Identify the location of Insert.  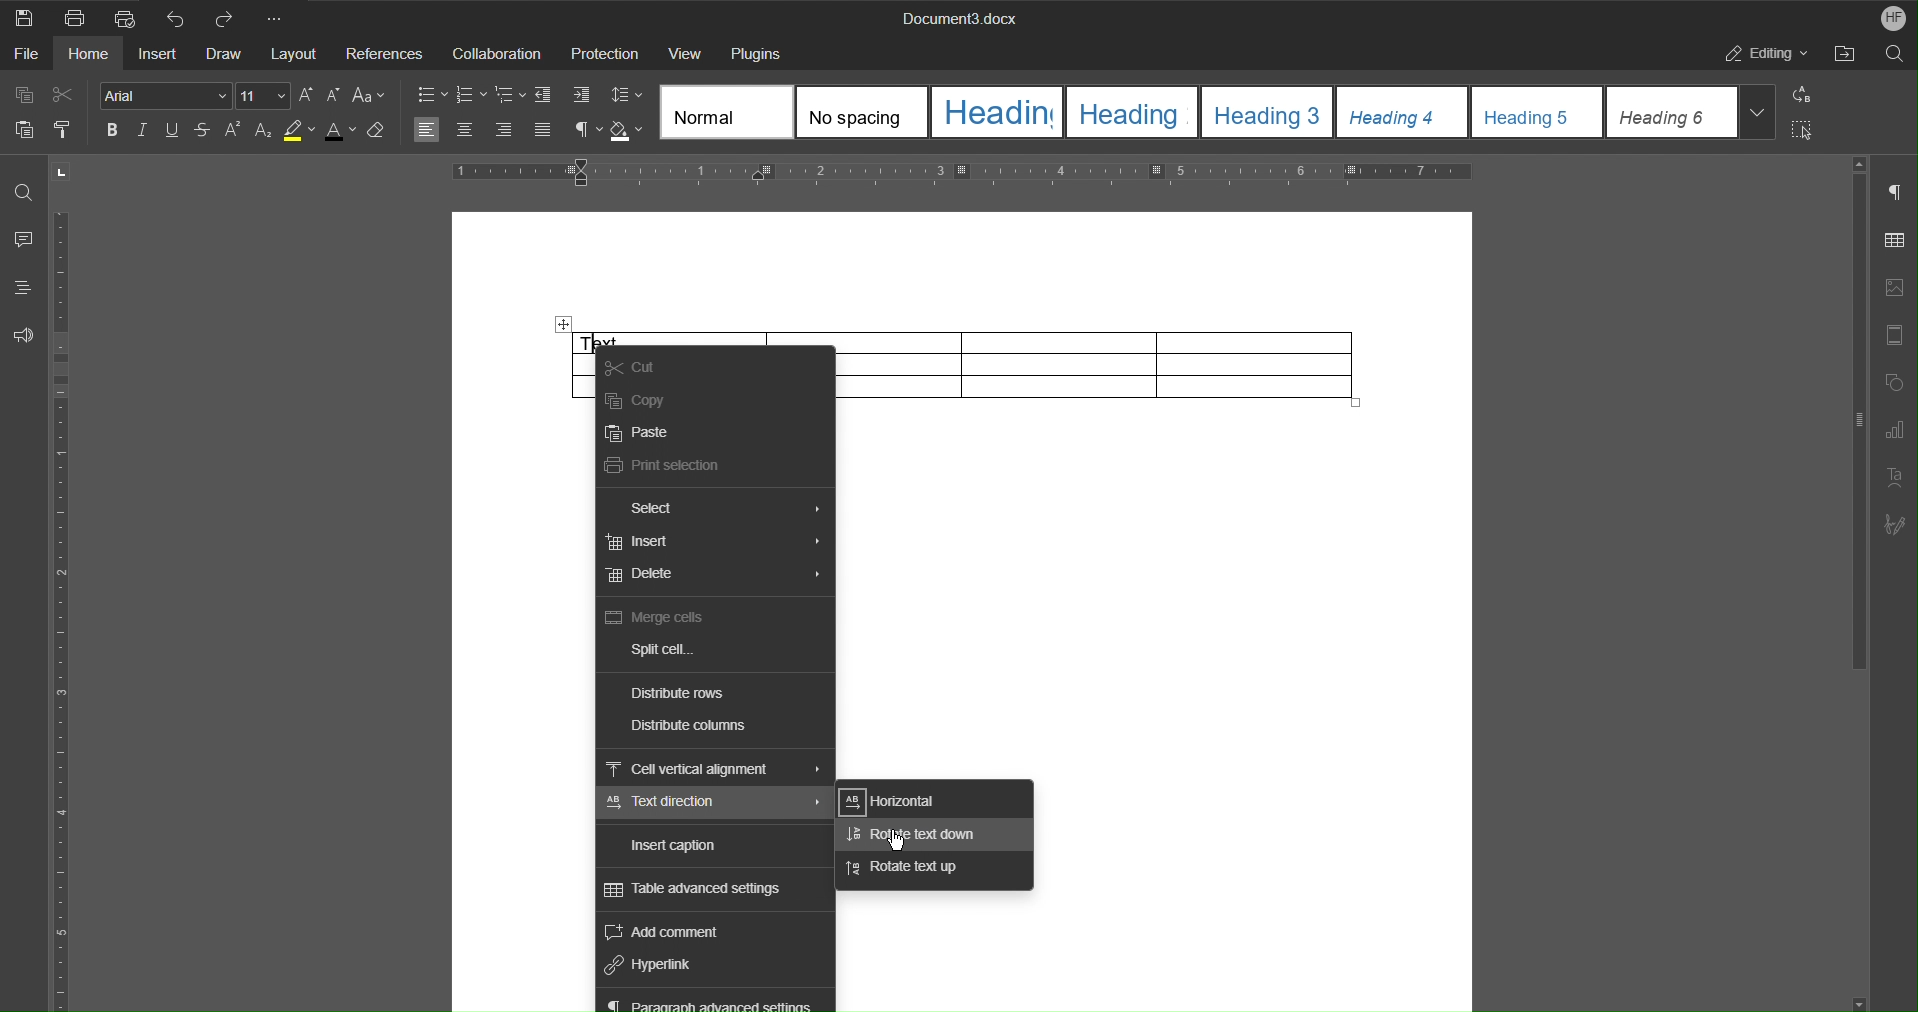
(643, 543).